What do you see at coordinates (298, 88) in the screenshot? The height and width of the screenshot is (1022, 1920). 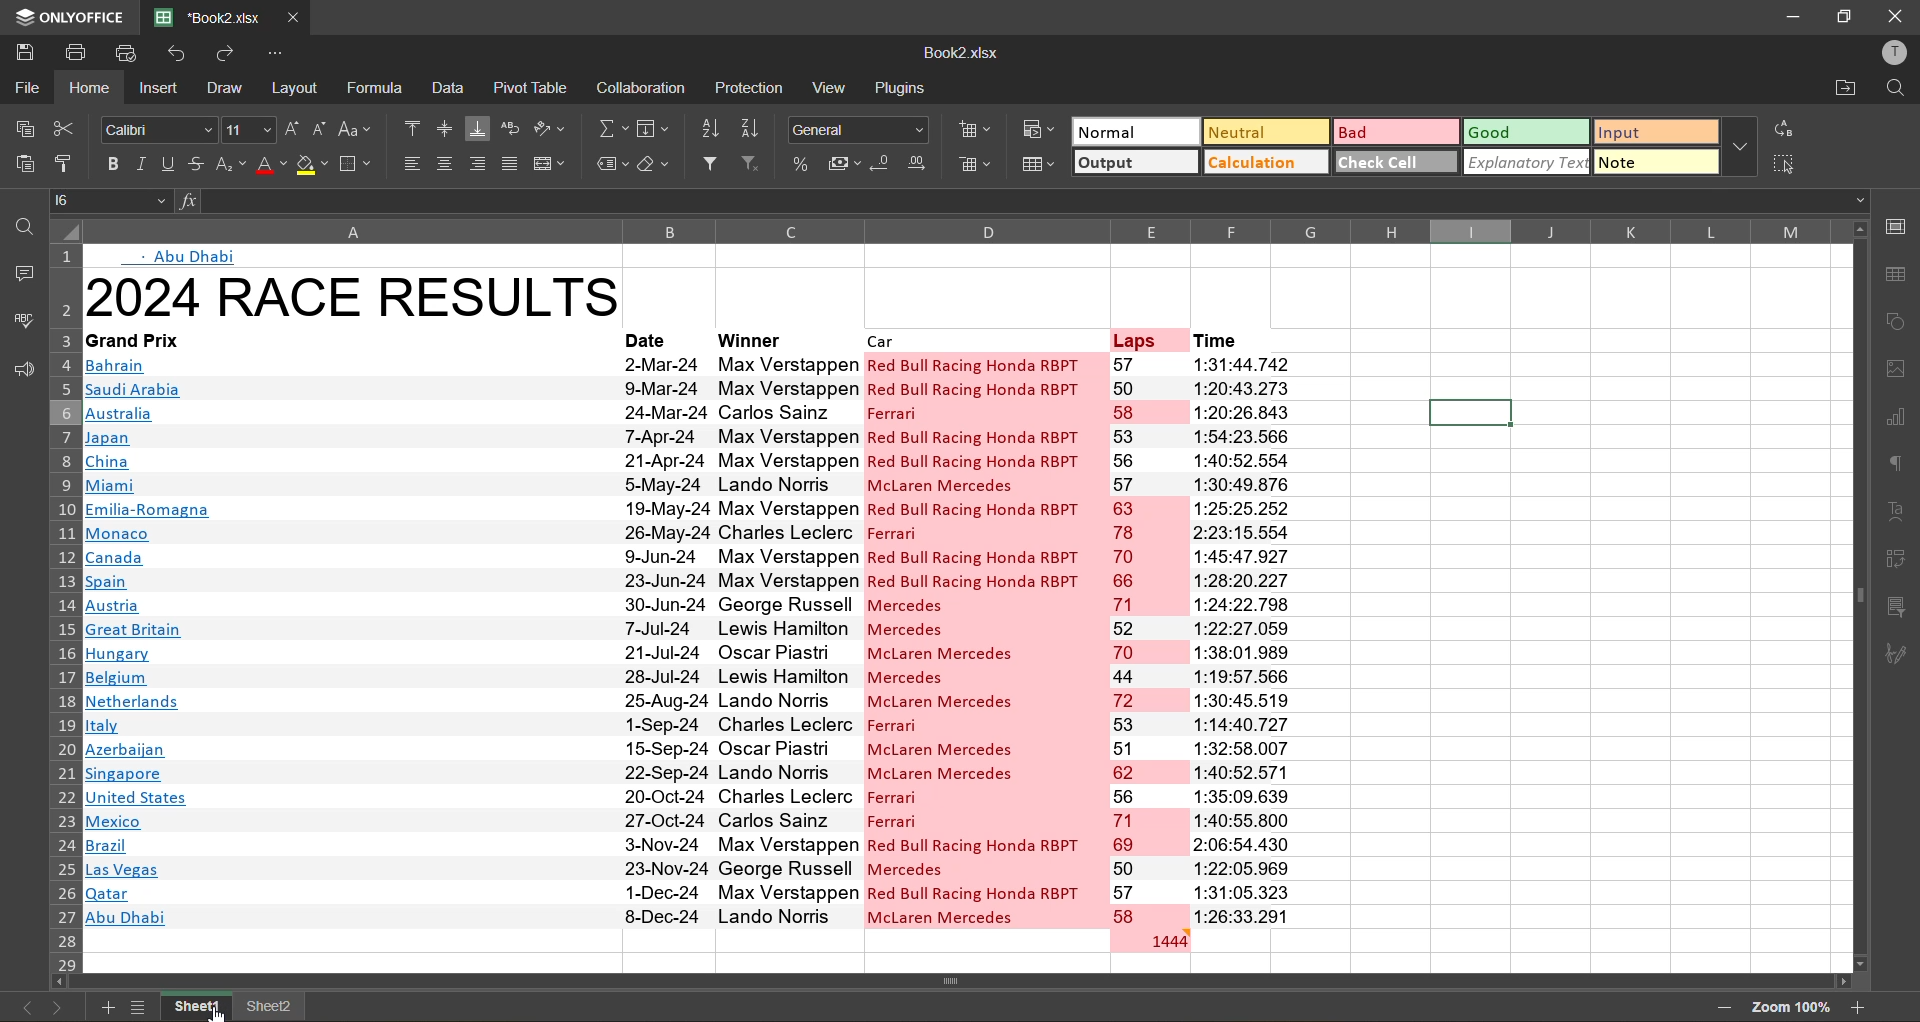 I see `layout` at bounding box center [298, 88].